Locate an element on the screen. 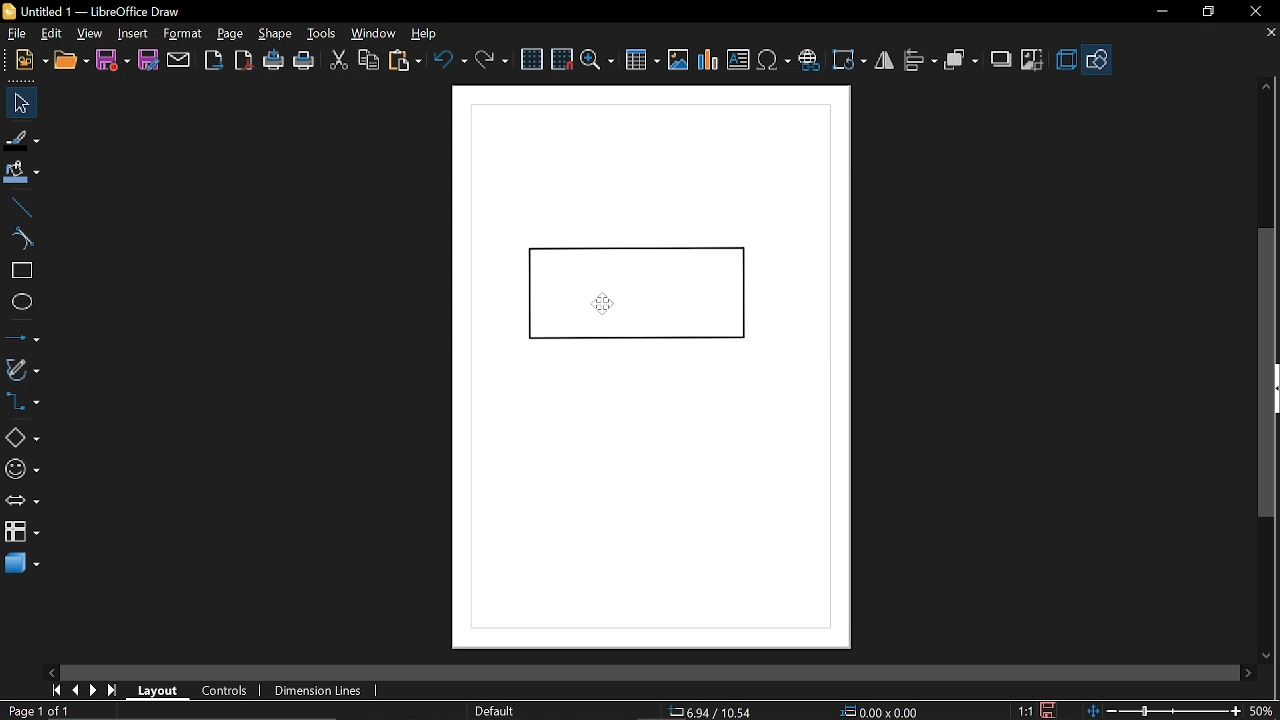  ellipse is located at coordinates (18, 301).